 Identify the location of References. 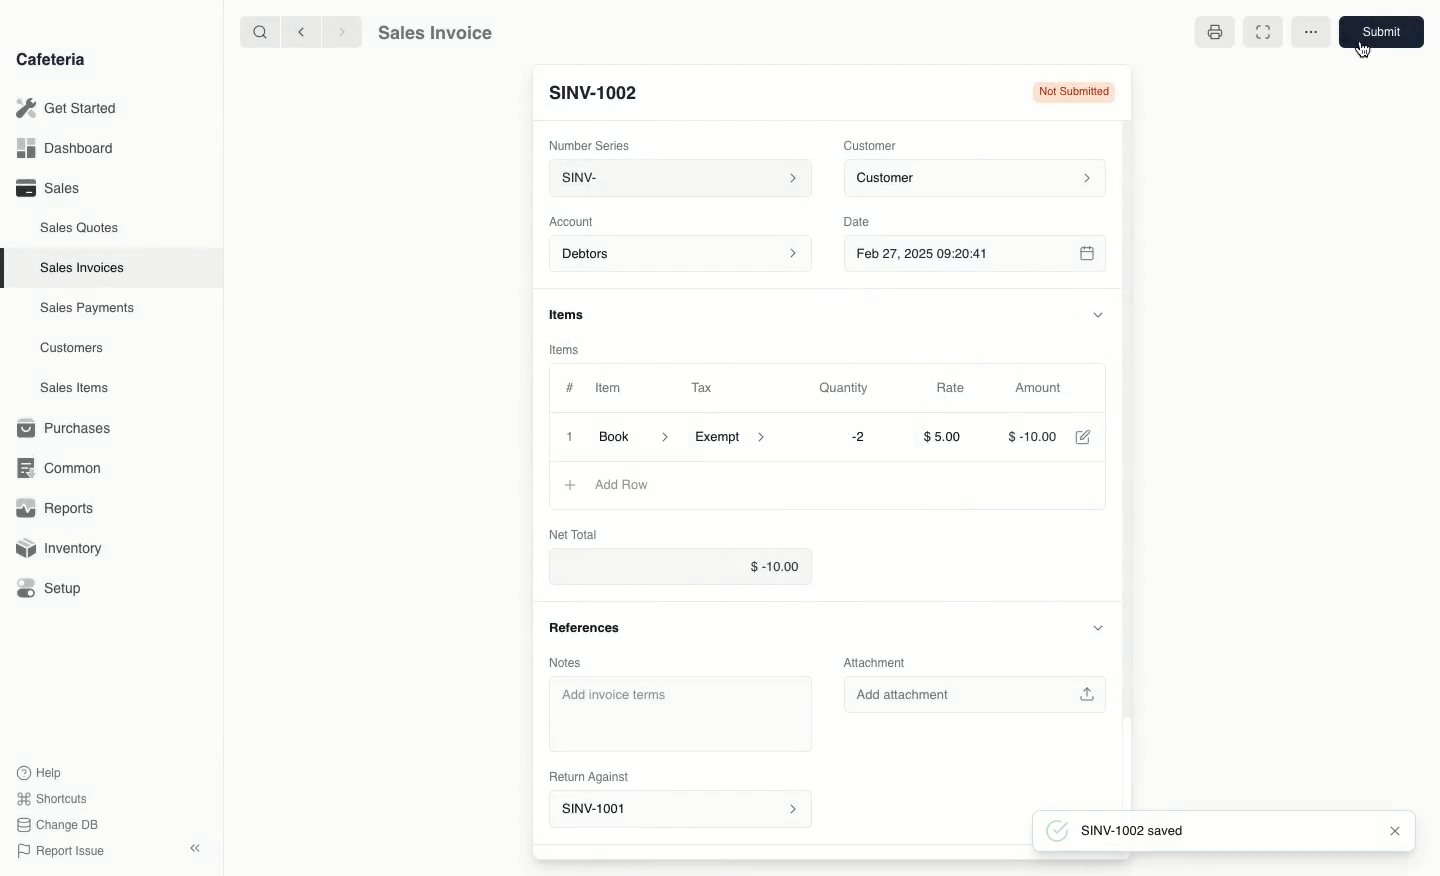
(589, 628).